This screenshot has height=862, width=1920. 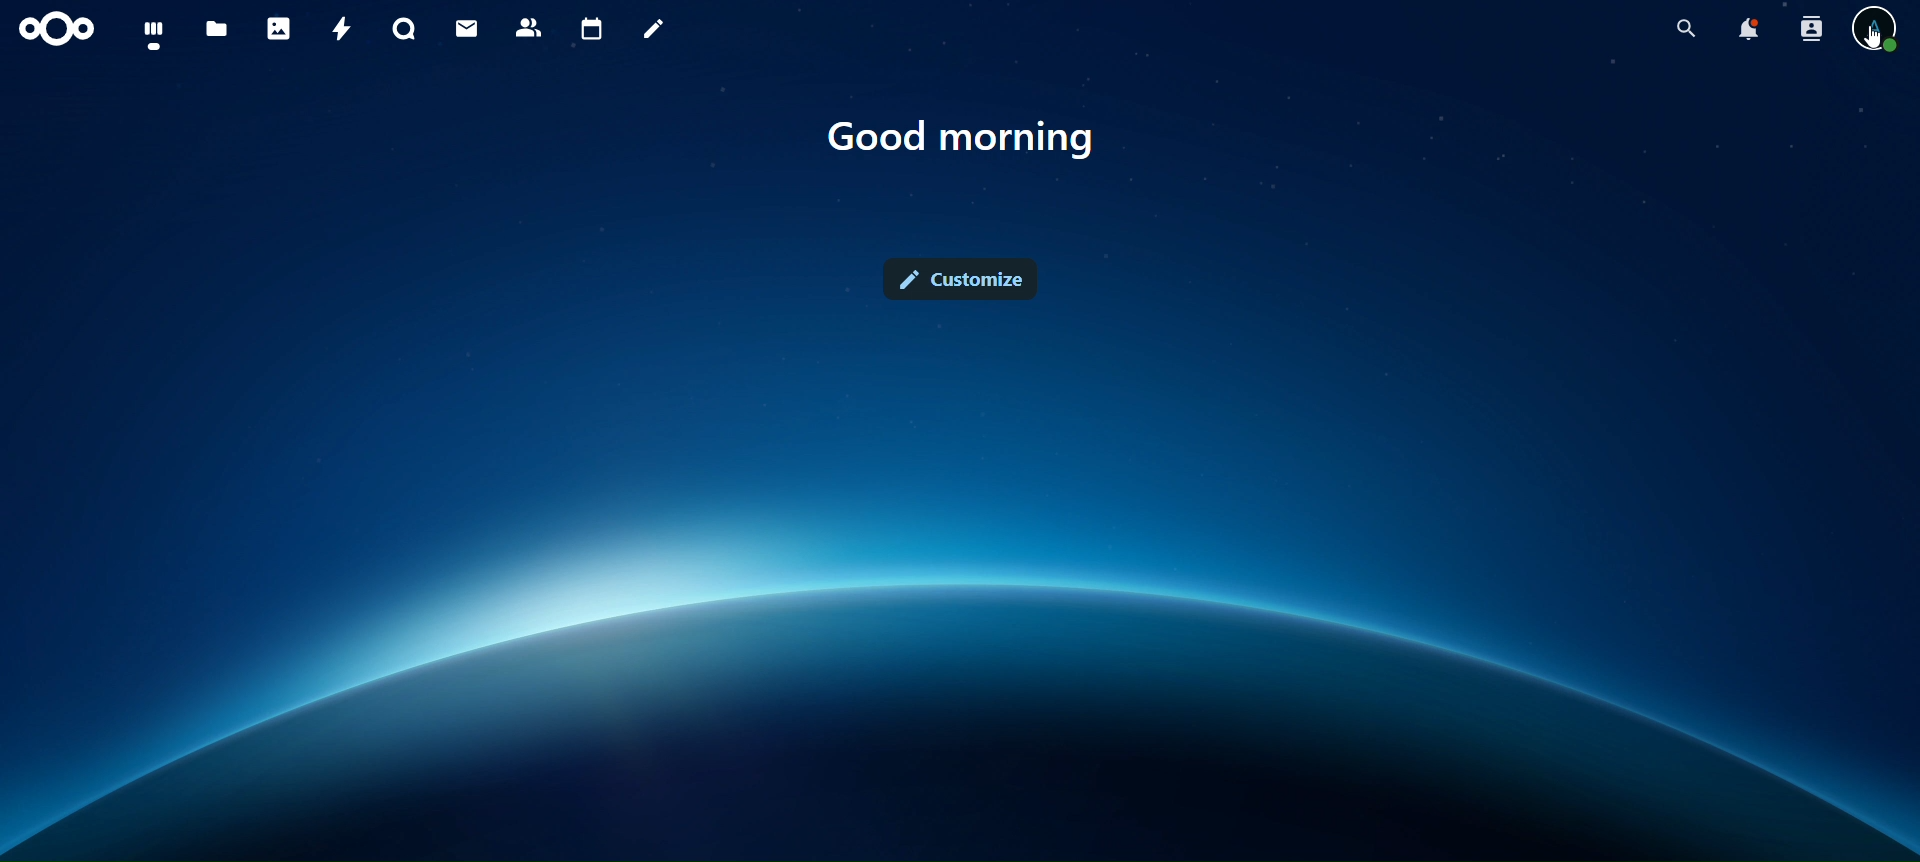 What do you see at coordinates (59, 29) in the screenshot?
I see `icon` at bounding box center [59, 29].